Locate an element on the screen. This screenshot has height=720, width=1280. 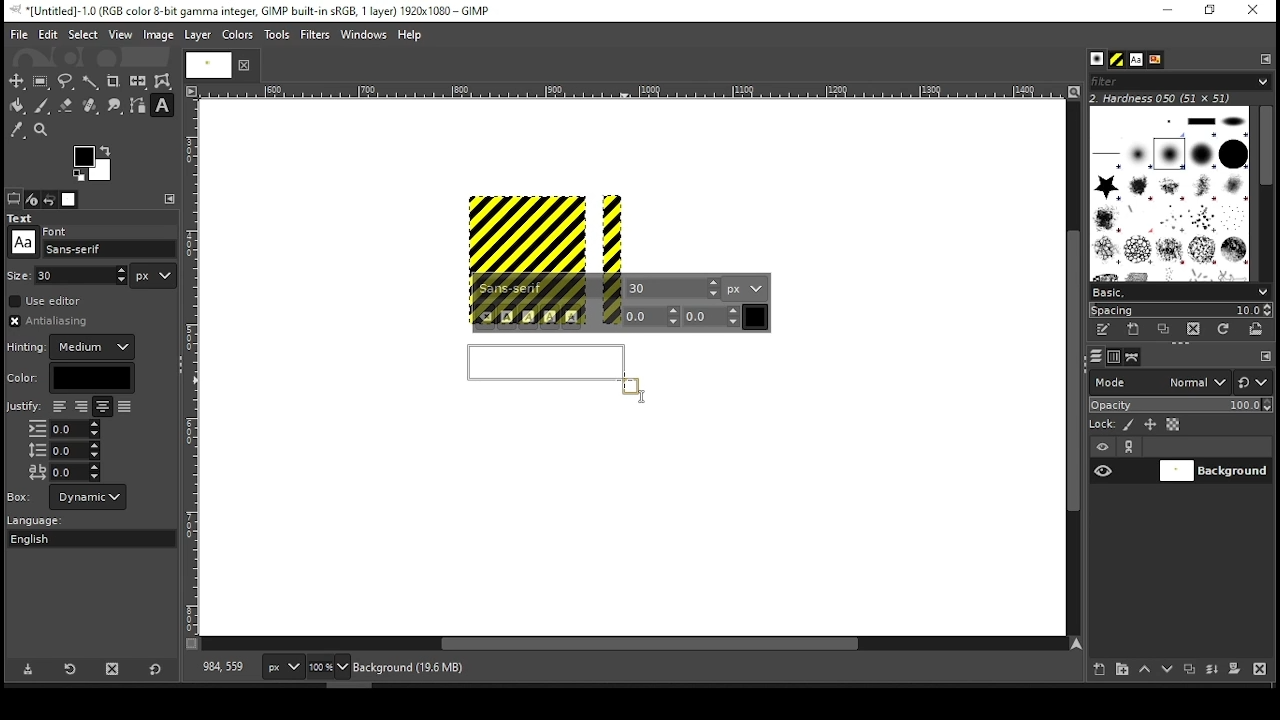
adjust character spacing is located at coordinates (63, 472).